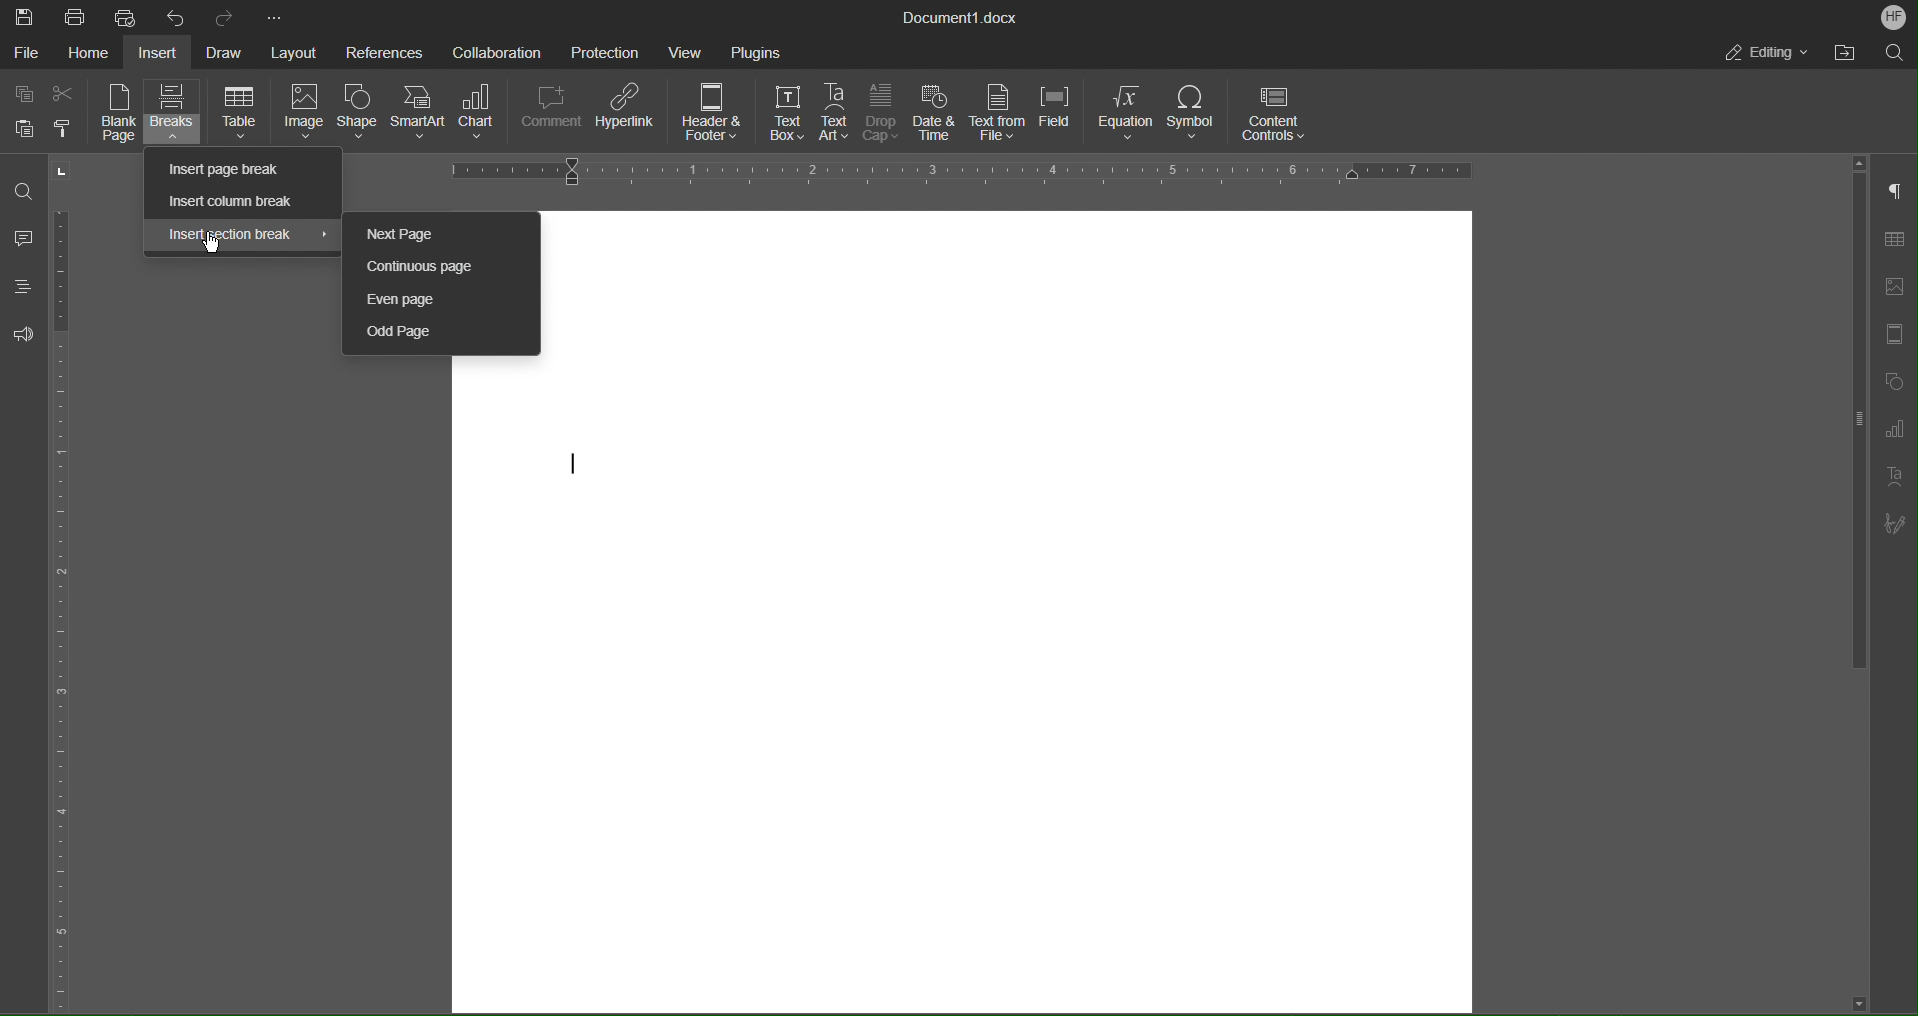  I want to click on View, so click(684, 49).